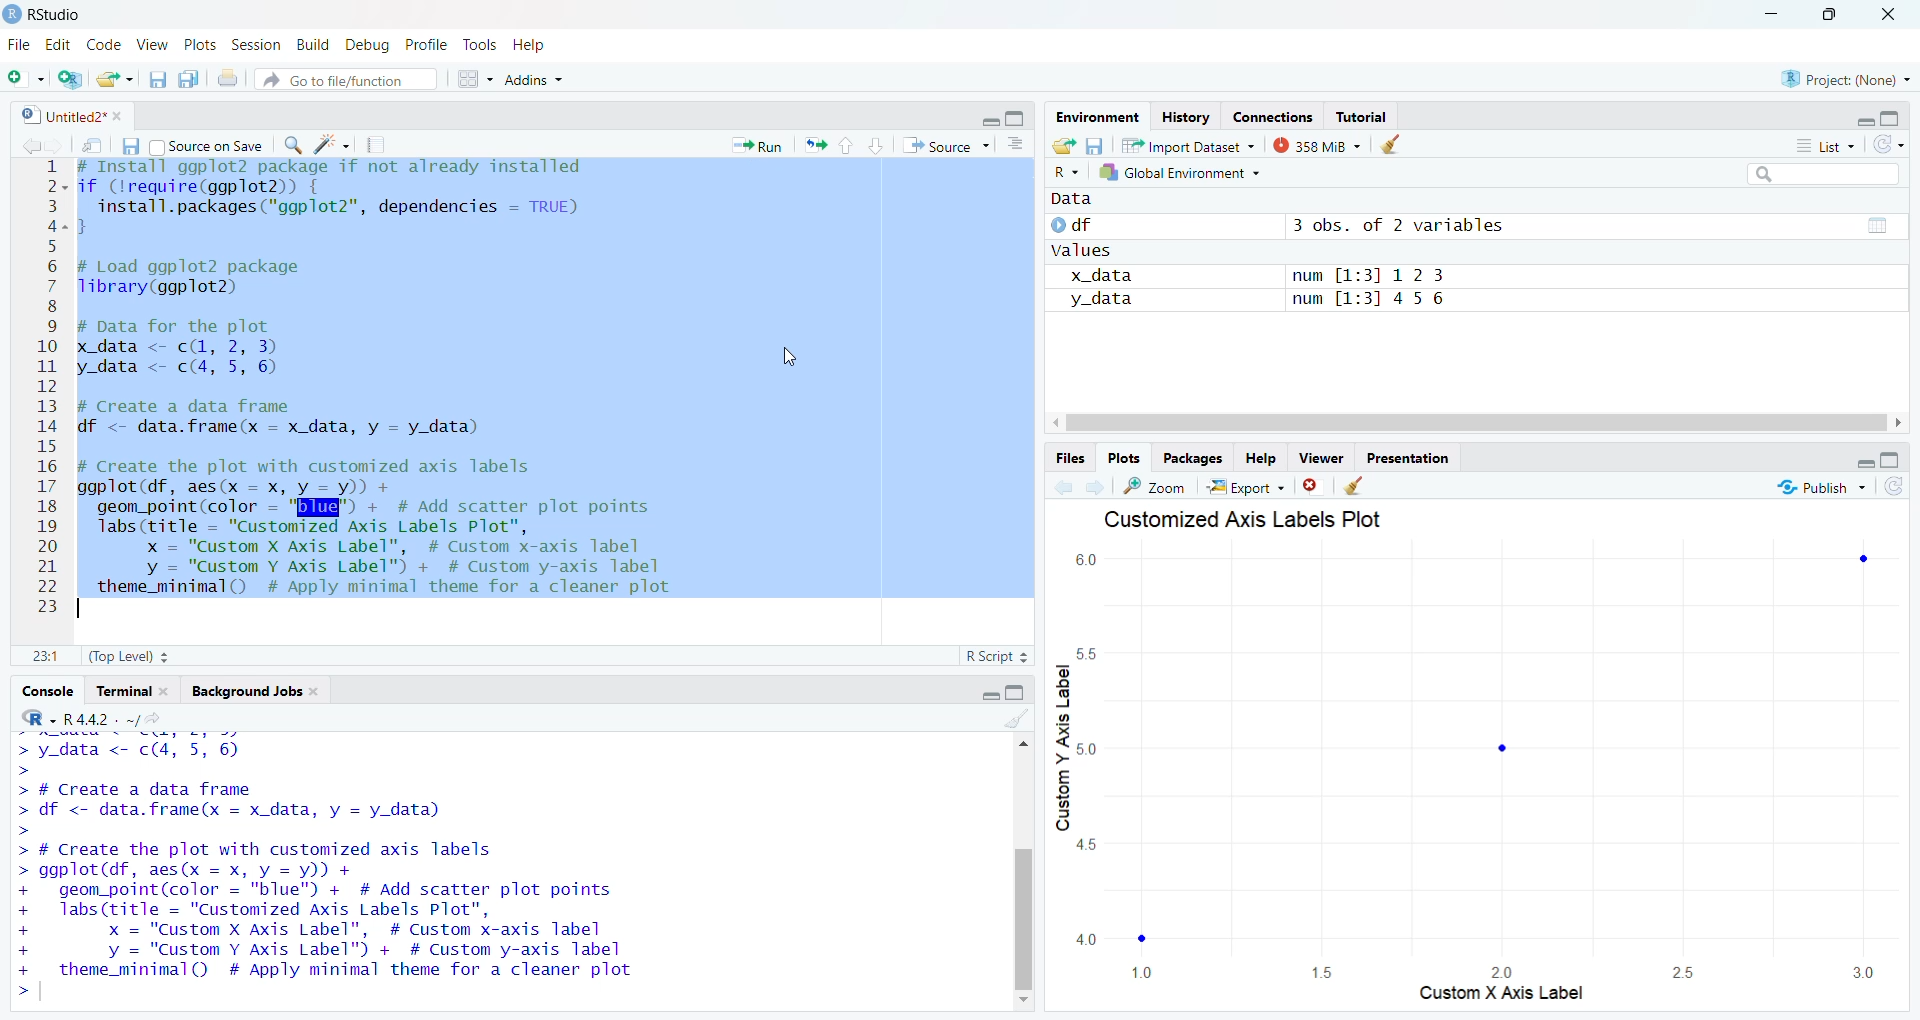 This screenshot has width=1920, height=1020. Describe the element at coordinates (537, 45) in the screenshot. I see `Help` at that location.